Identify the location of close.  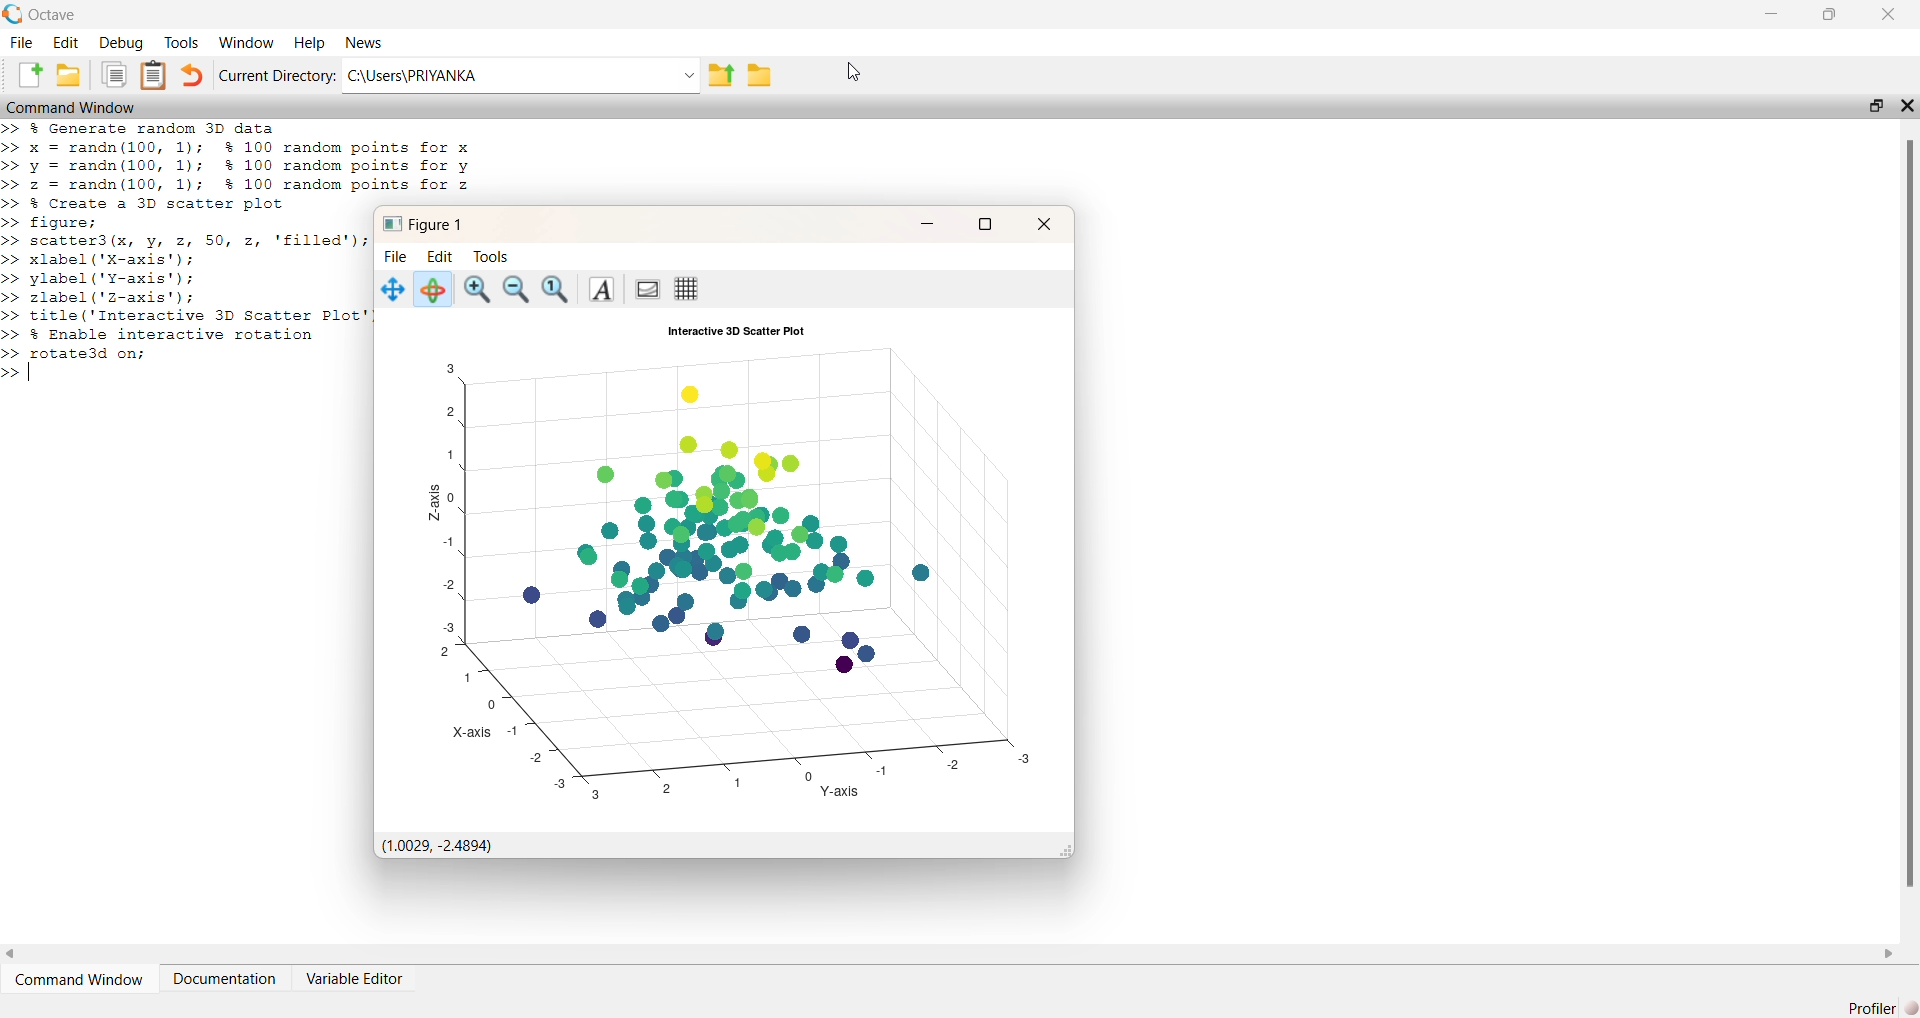
(1907, 105).